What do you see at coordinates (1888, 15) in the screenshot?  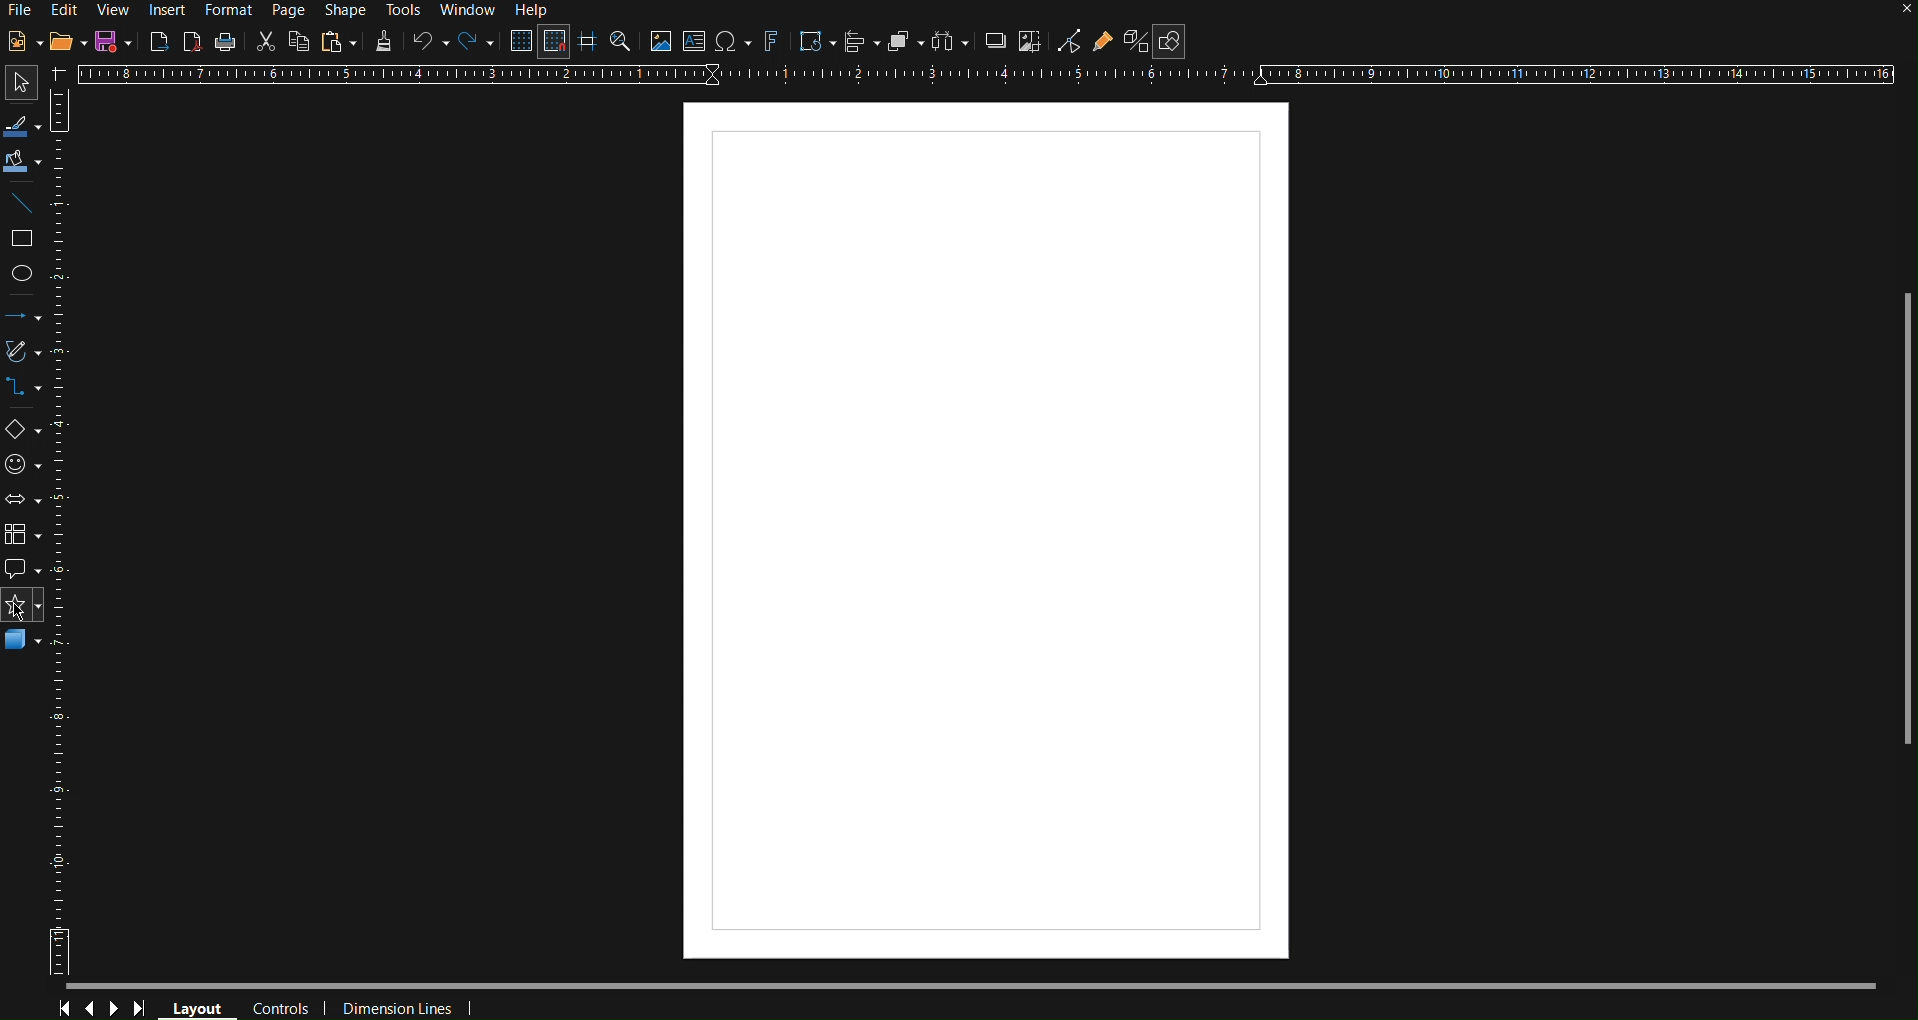 I see `close` at bounding box center [1888, 15].